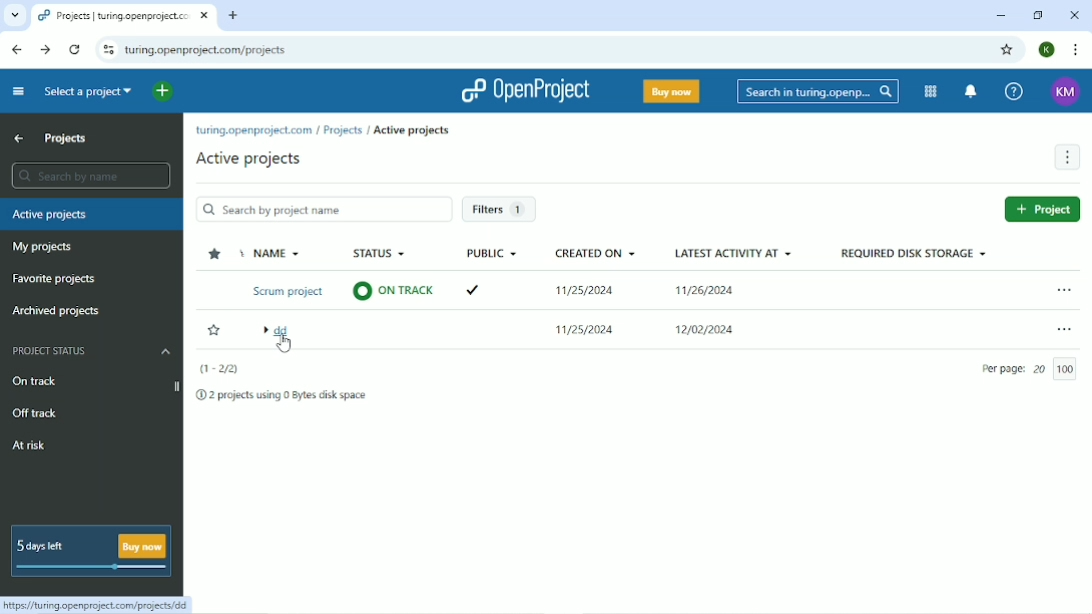  I want to click on On Track, so click(398, 292).